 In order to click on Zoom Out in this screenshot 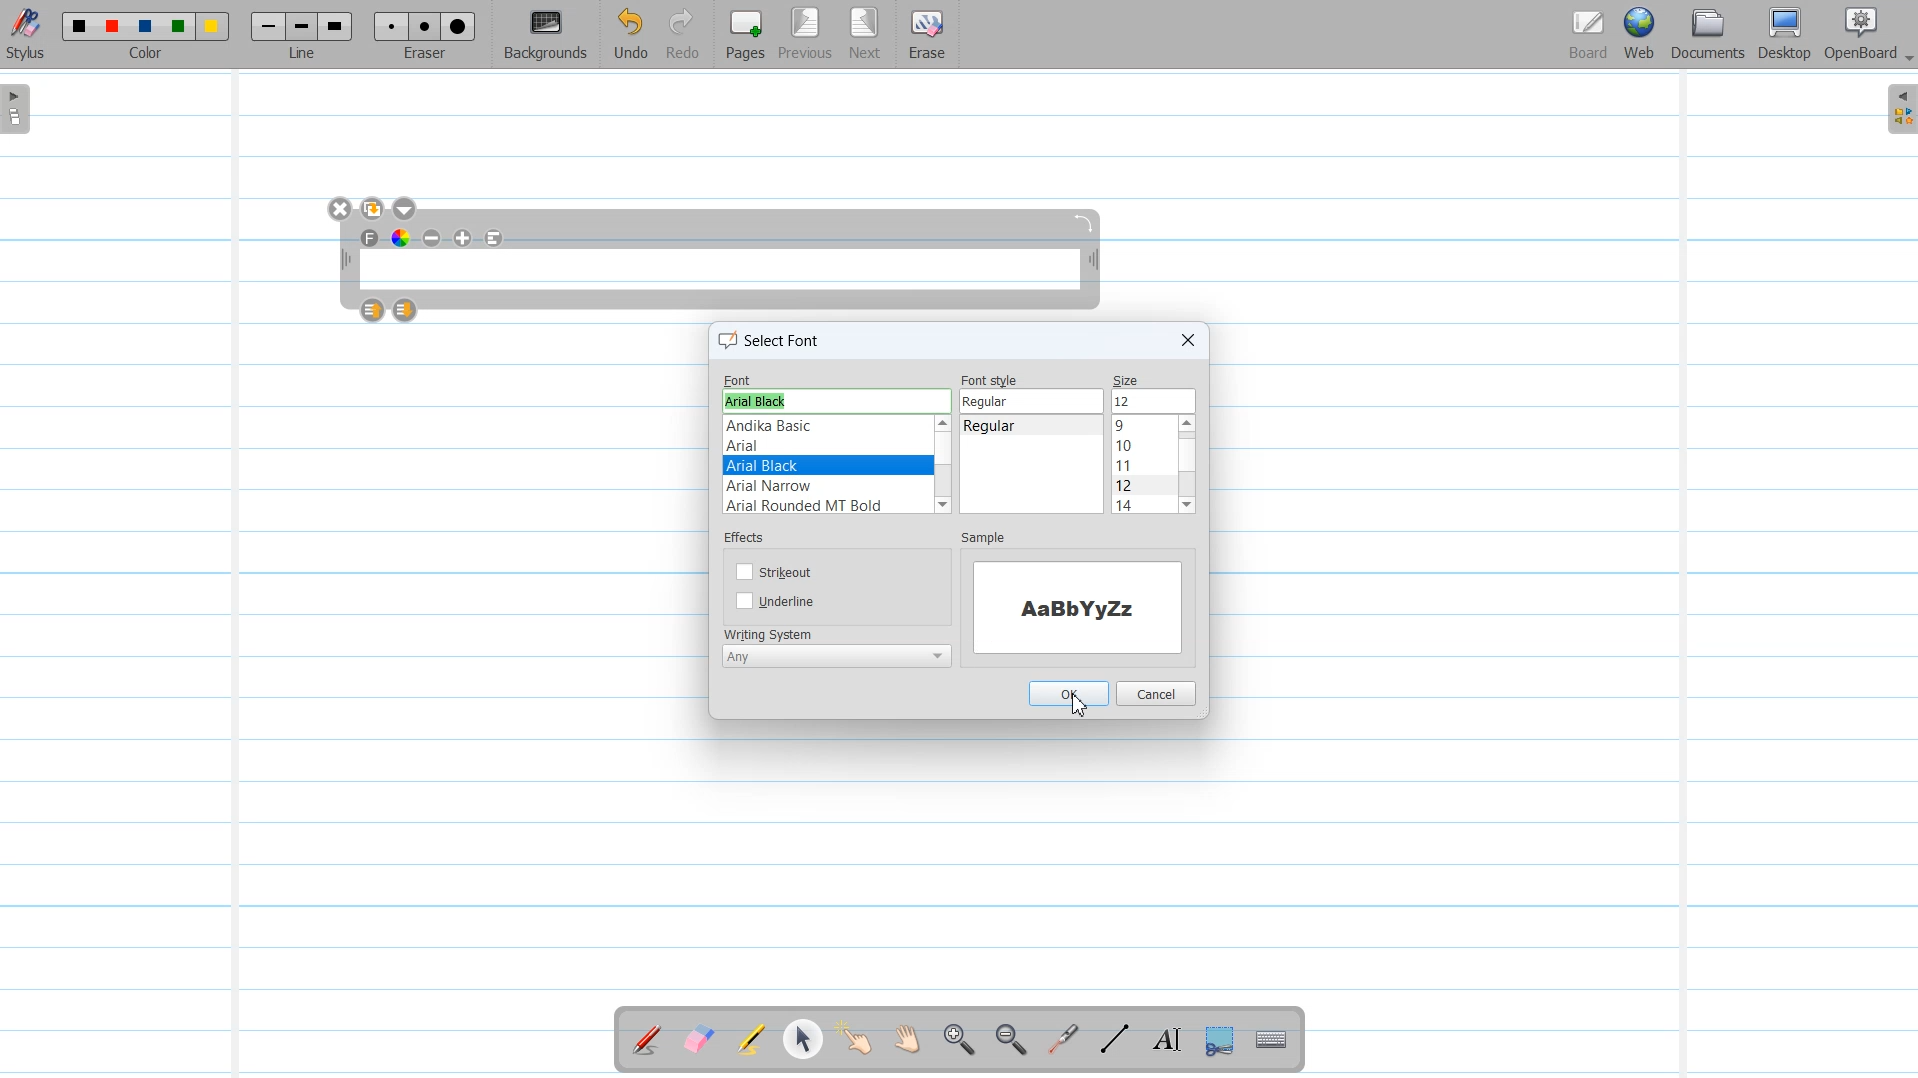, I will do `click(1007, 1041)`.